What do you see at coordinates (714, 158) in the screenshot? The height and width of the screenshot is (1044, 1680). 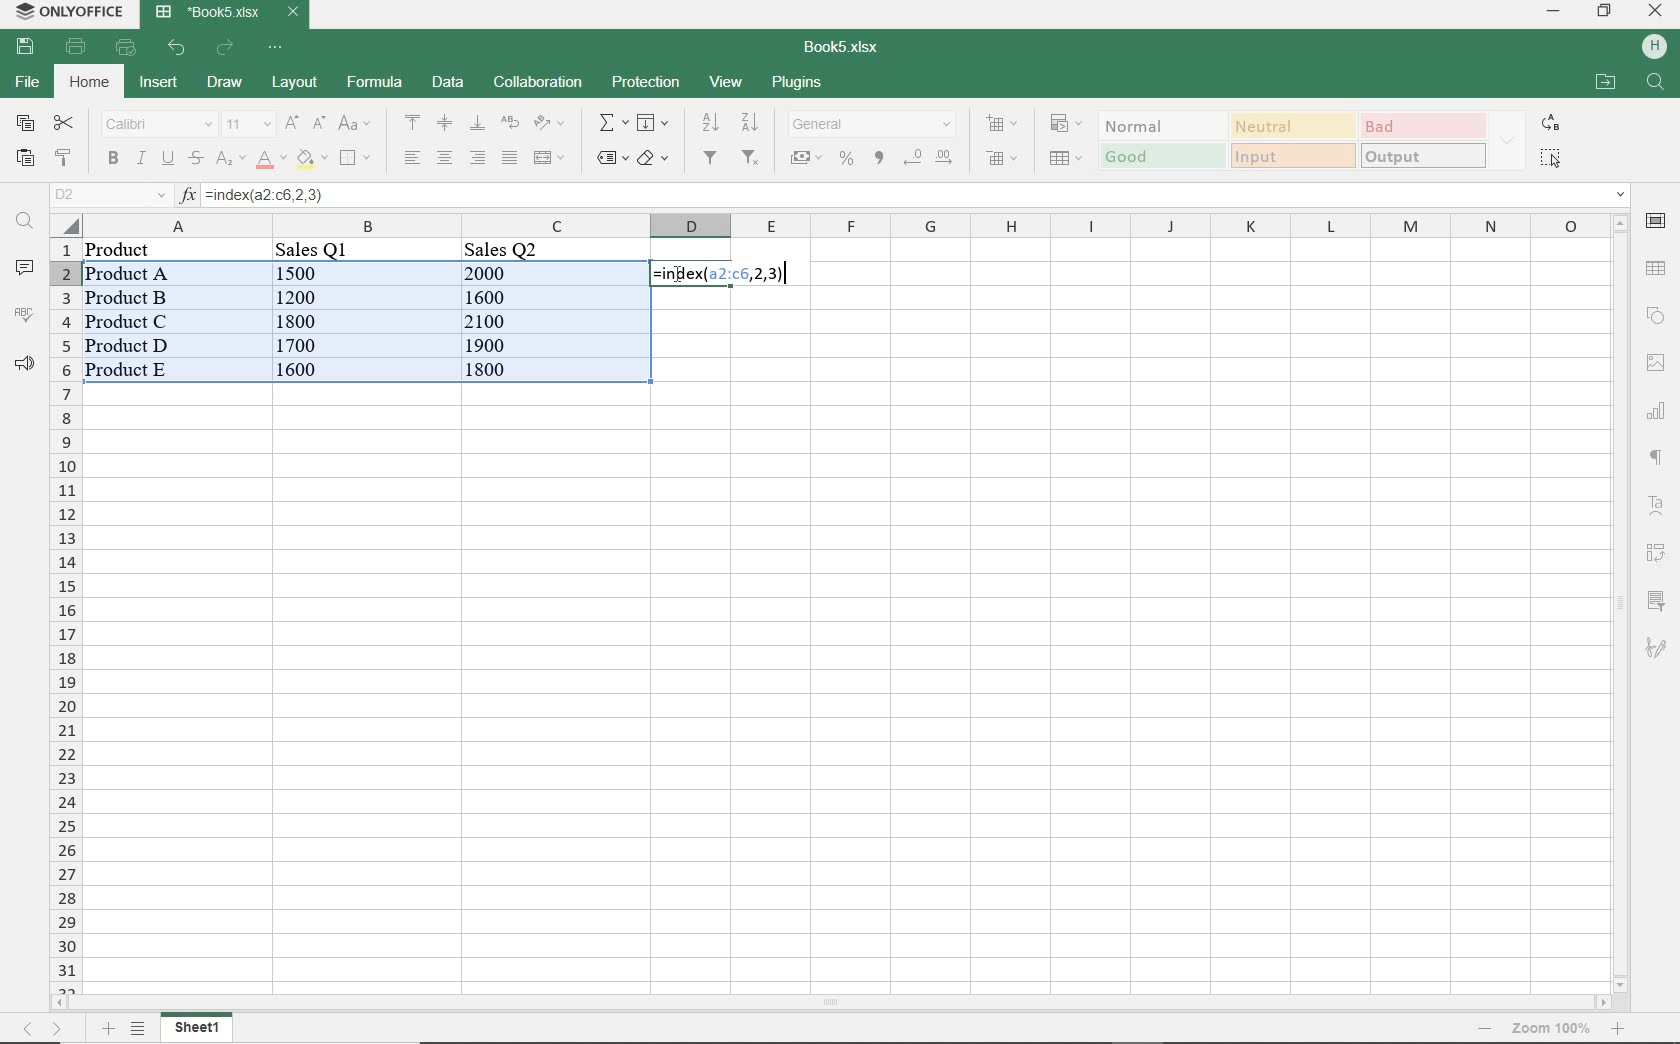 I see `filter` at bounding box center [714, 158].